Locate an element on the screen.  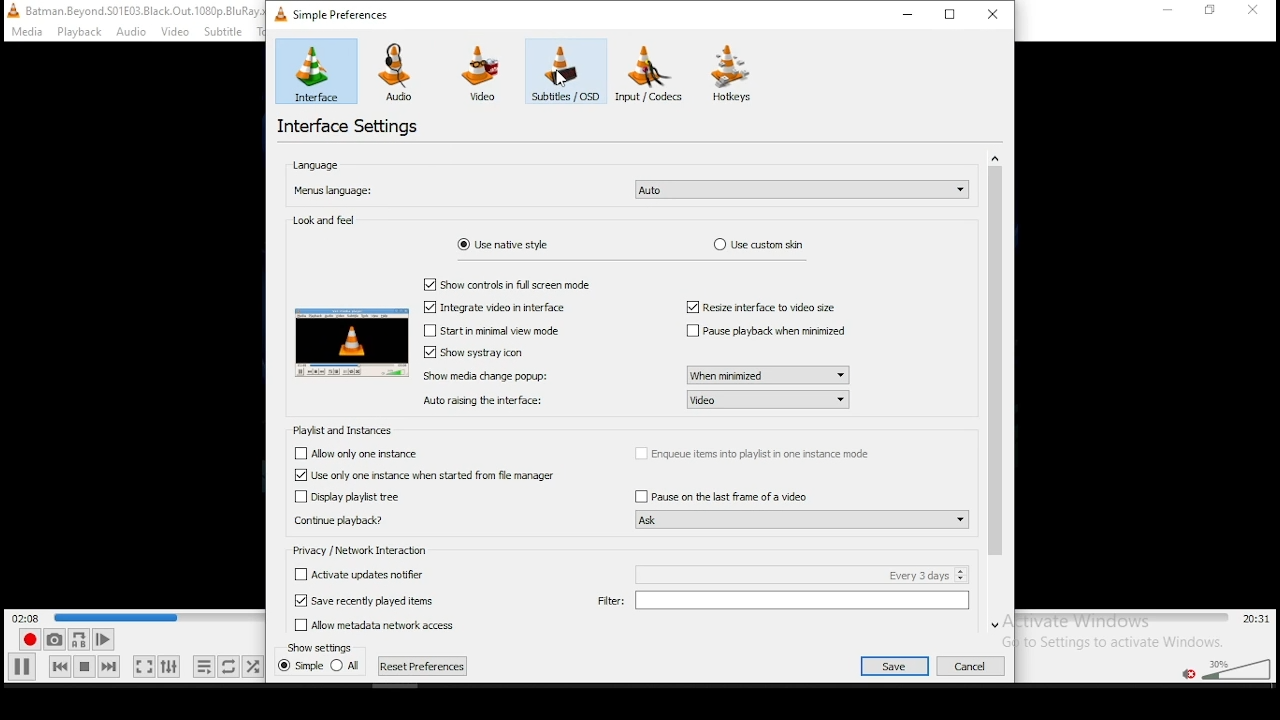
 is located at coordinates (478, 352).